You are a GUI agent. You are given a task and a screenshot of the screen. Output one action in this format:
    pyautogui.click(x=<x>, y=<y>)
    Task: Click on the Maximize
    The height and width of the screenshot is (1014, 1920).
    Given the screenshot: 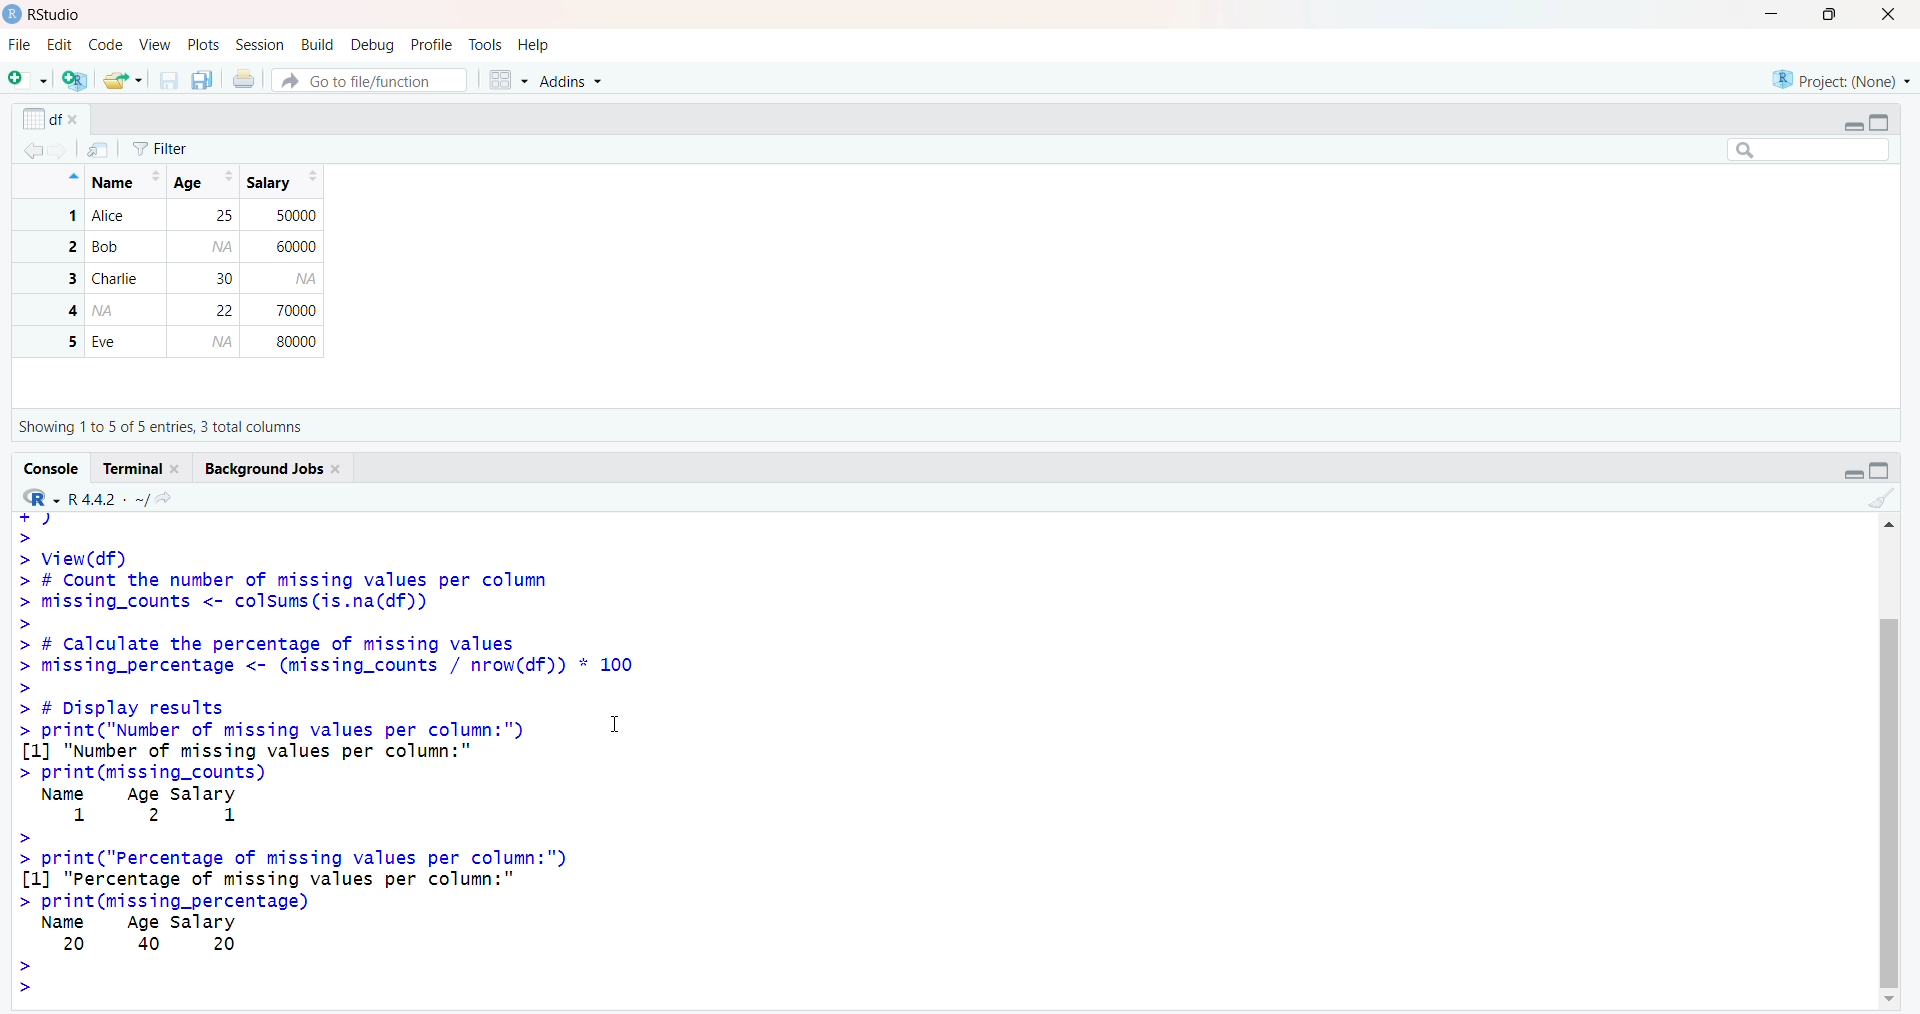 What is the action you would take?
    pyautogui.click(x=1884, y=123)
    